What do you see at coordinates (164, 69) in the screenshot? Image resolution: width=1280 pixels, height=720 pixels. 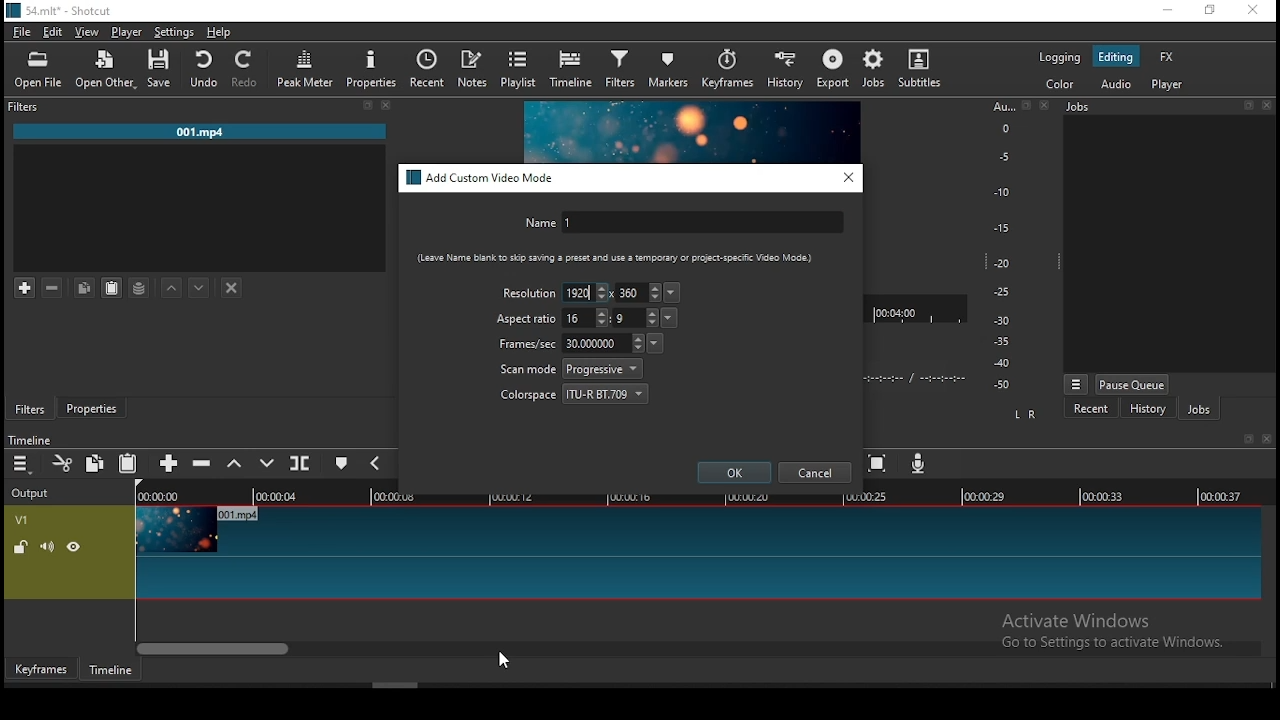 I see `save` at bounding box center [164, 69].